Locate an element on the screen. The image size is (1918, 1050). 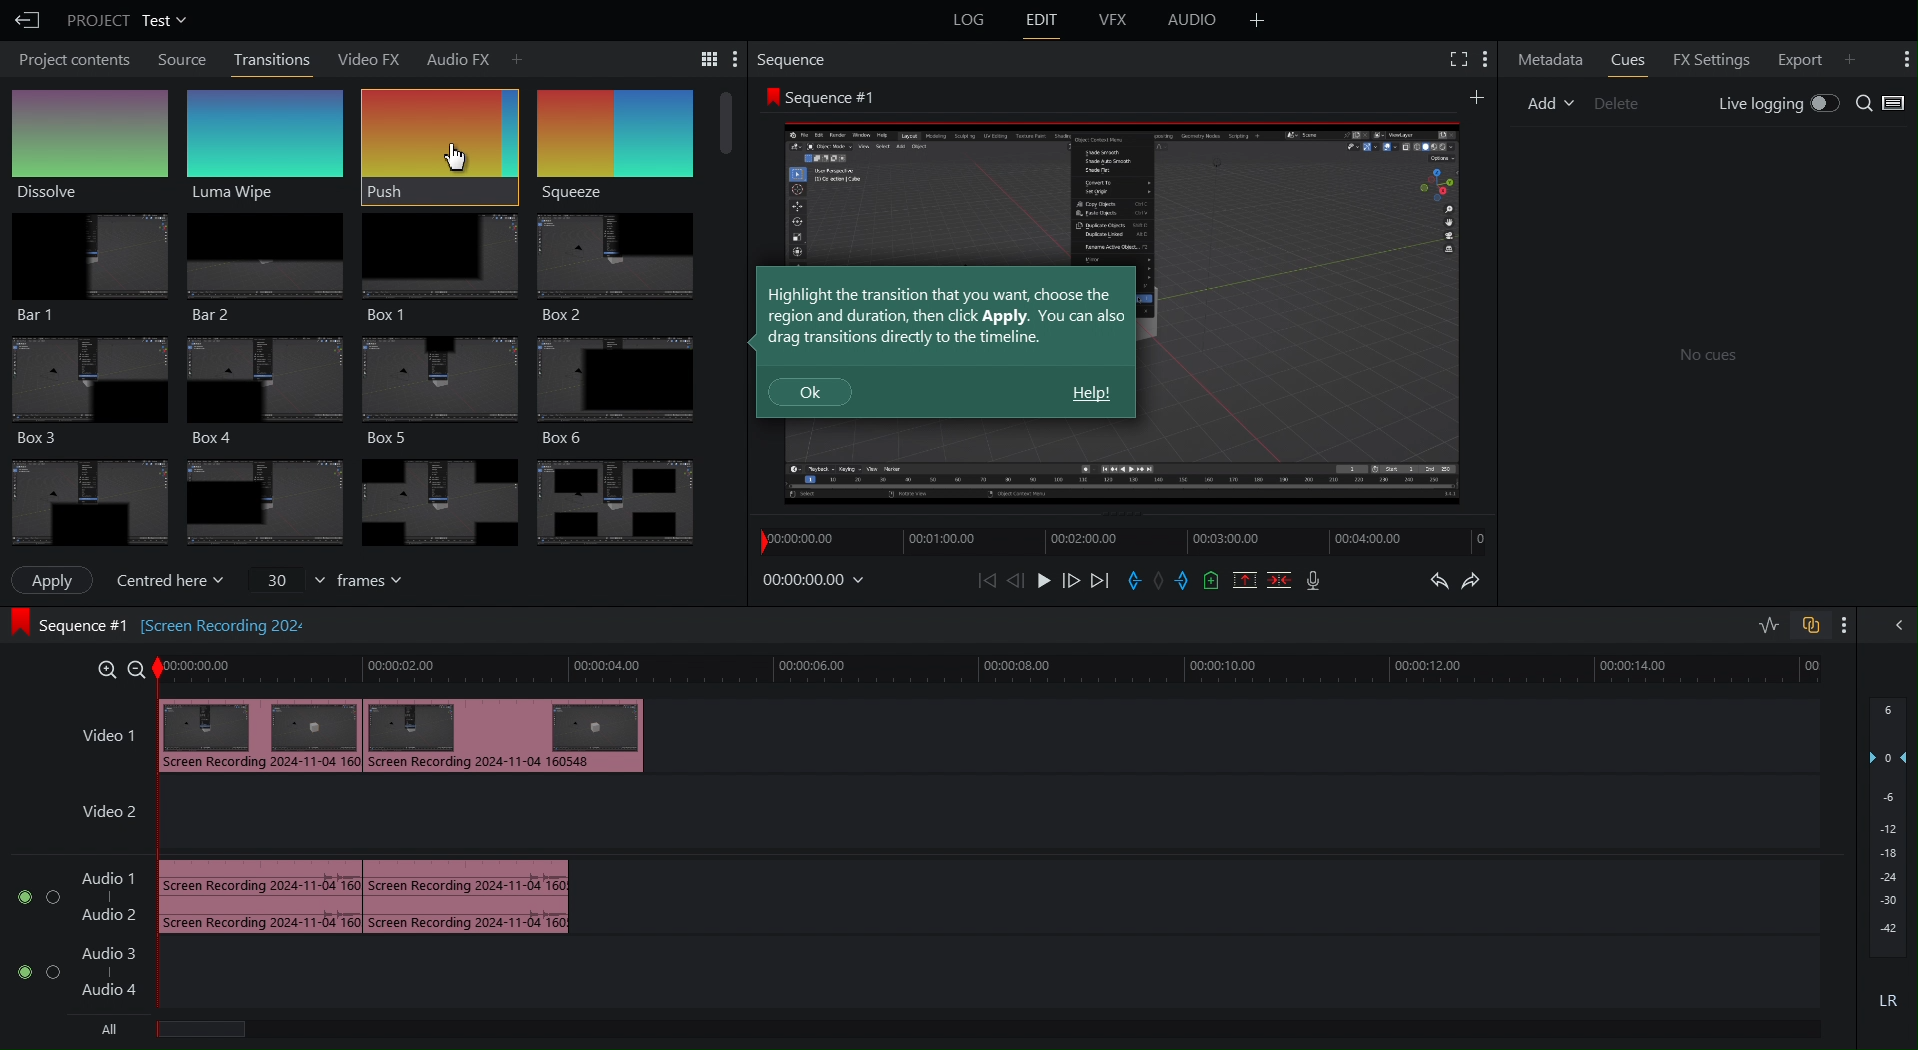
toggle is located at coordinates (50, 972).